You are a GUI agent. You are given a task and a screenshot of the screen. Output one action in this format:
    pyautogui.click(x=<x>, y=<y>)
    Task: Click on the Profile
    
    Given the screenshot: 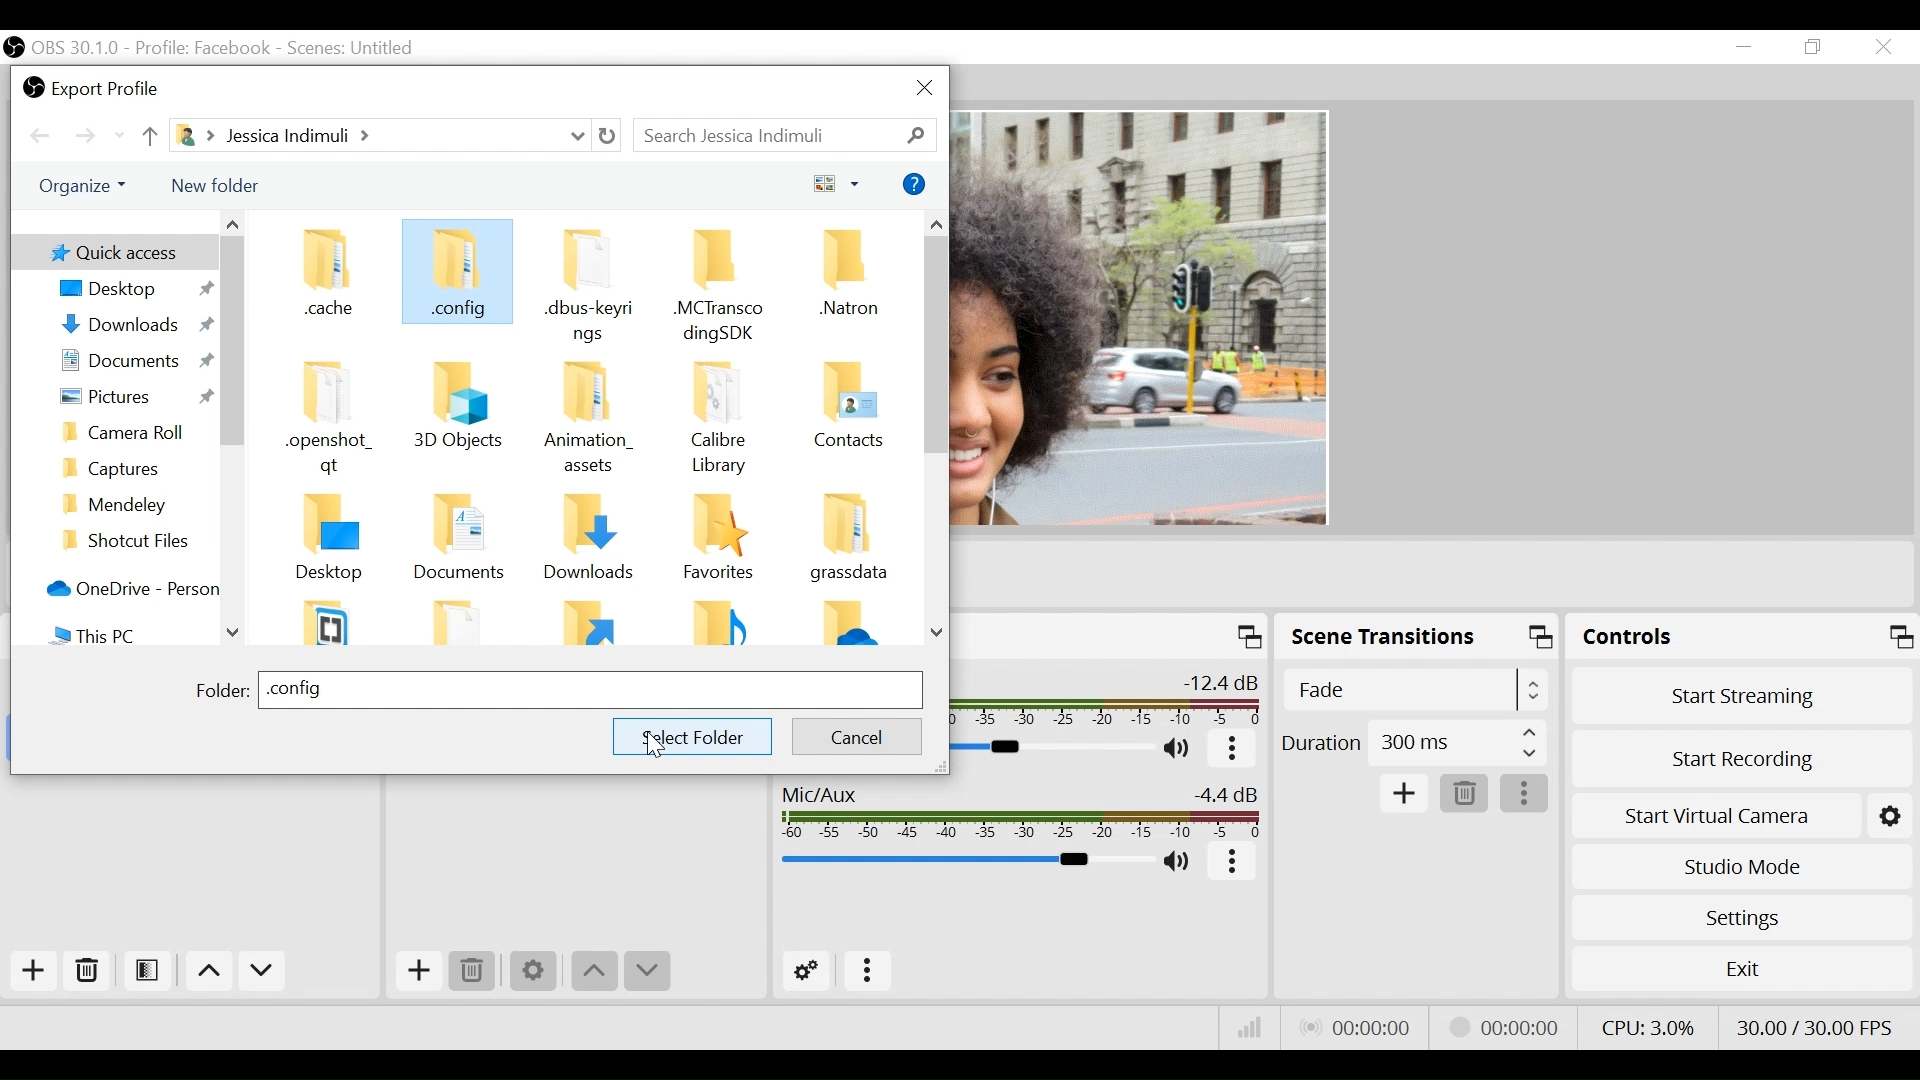 What is the action you would take?
    pyautogui.click(x=205, y=47)
    